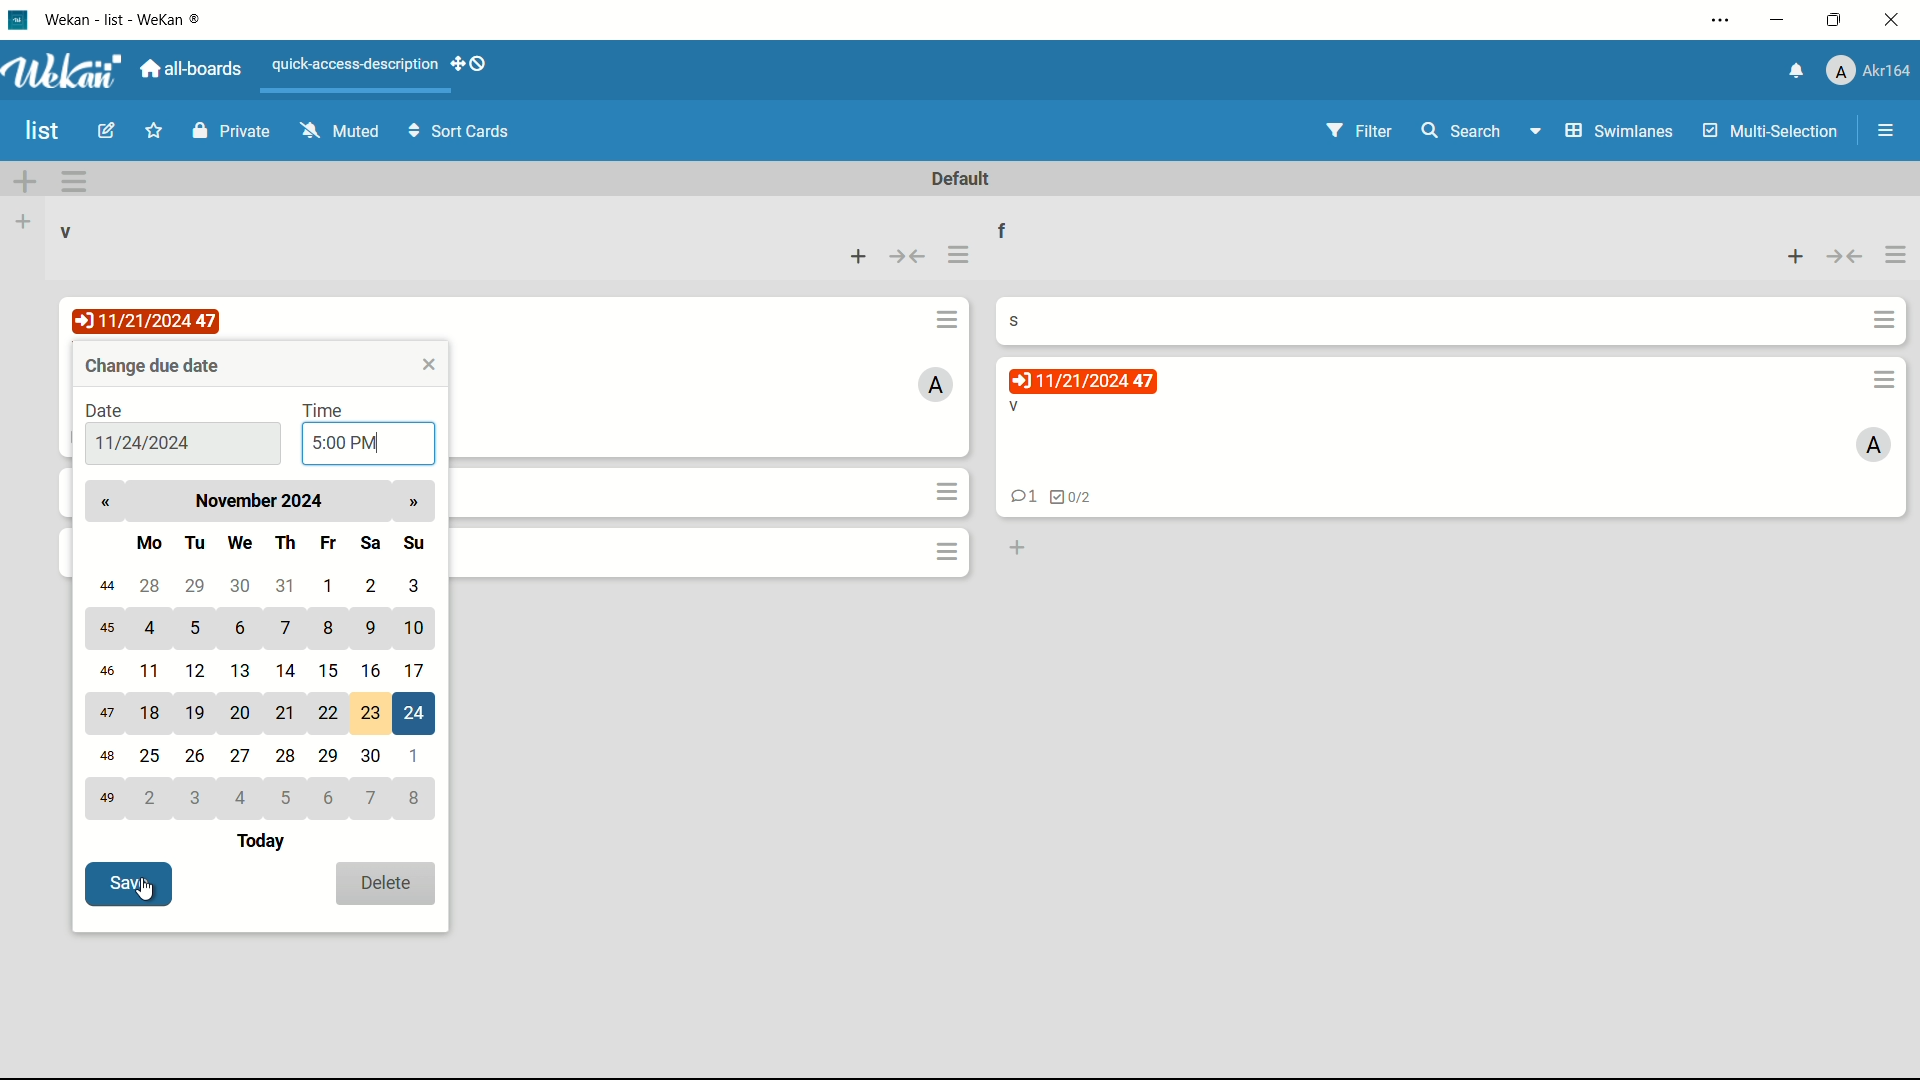  I want to click on 22, so click(327, 713).